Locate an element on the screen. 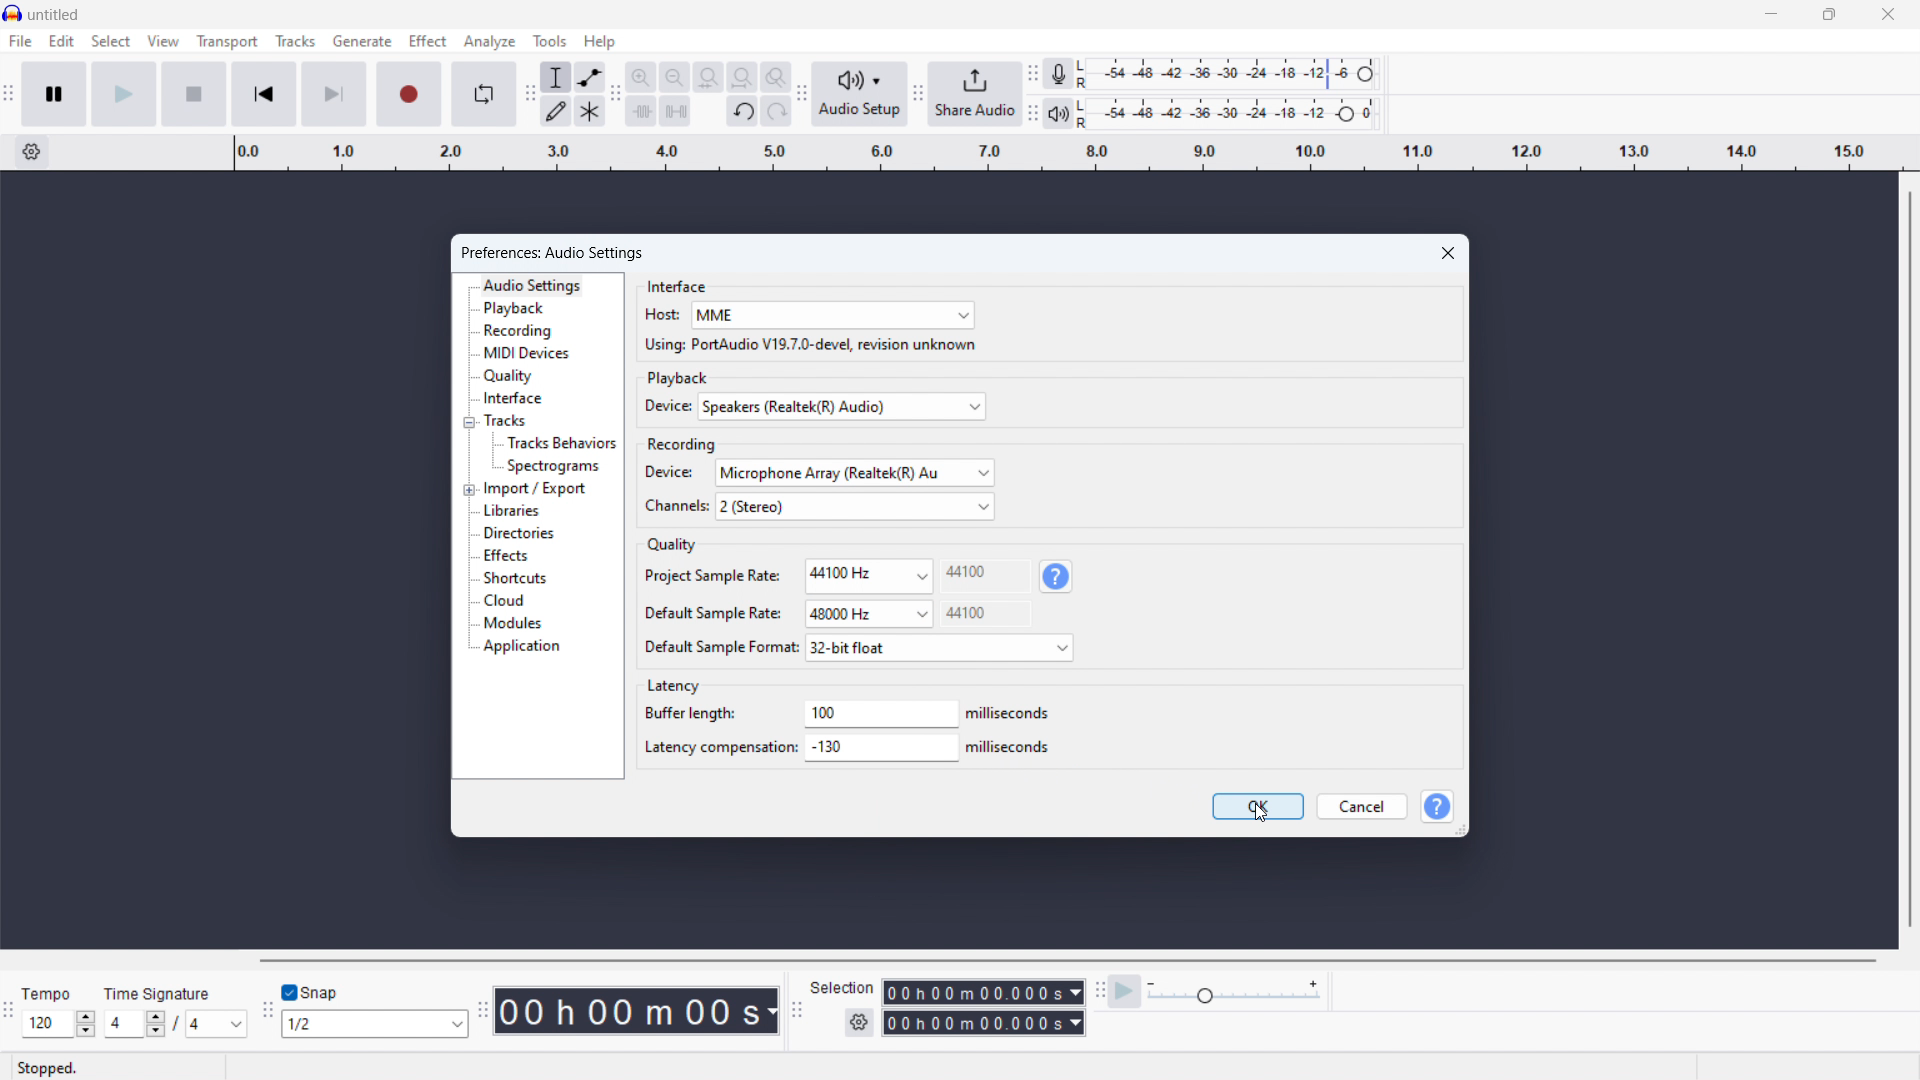  interface is located at coordinates (677, 284).